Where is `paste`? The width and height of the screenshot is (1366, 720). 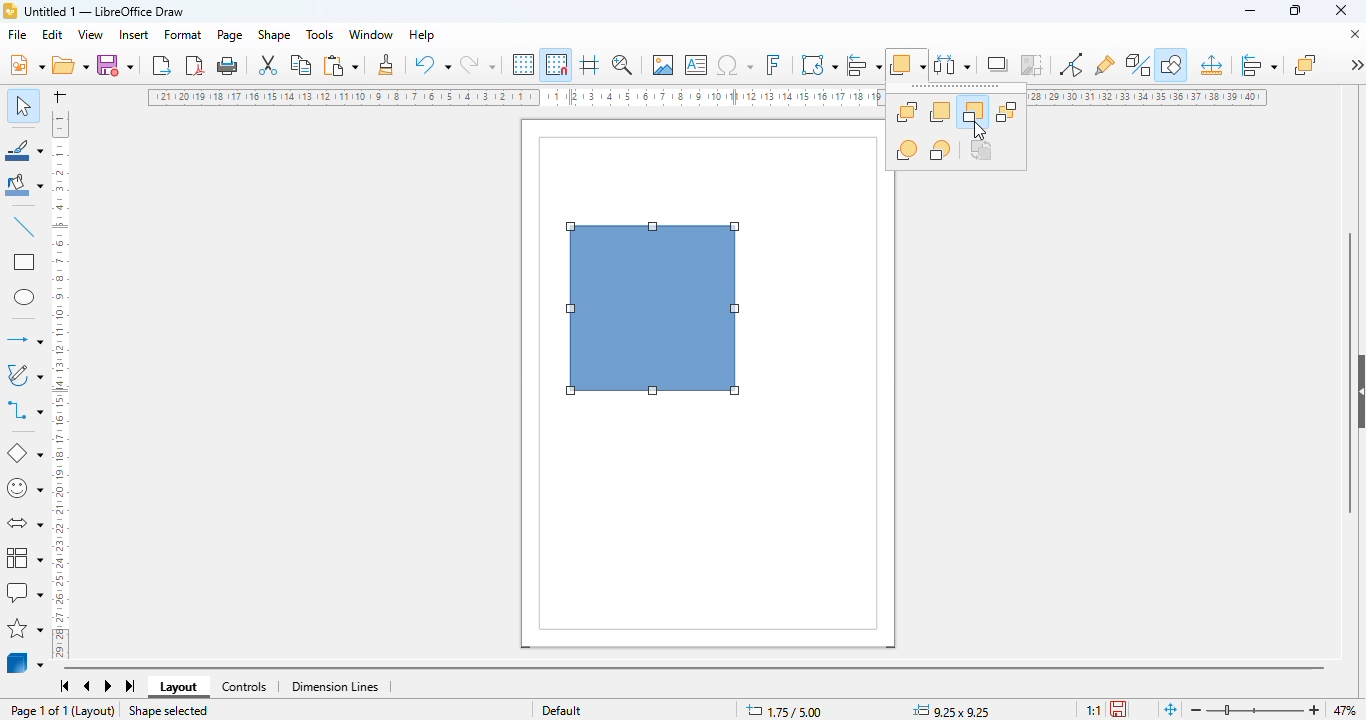
paste is located at coordinates (340, 65).